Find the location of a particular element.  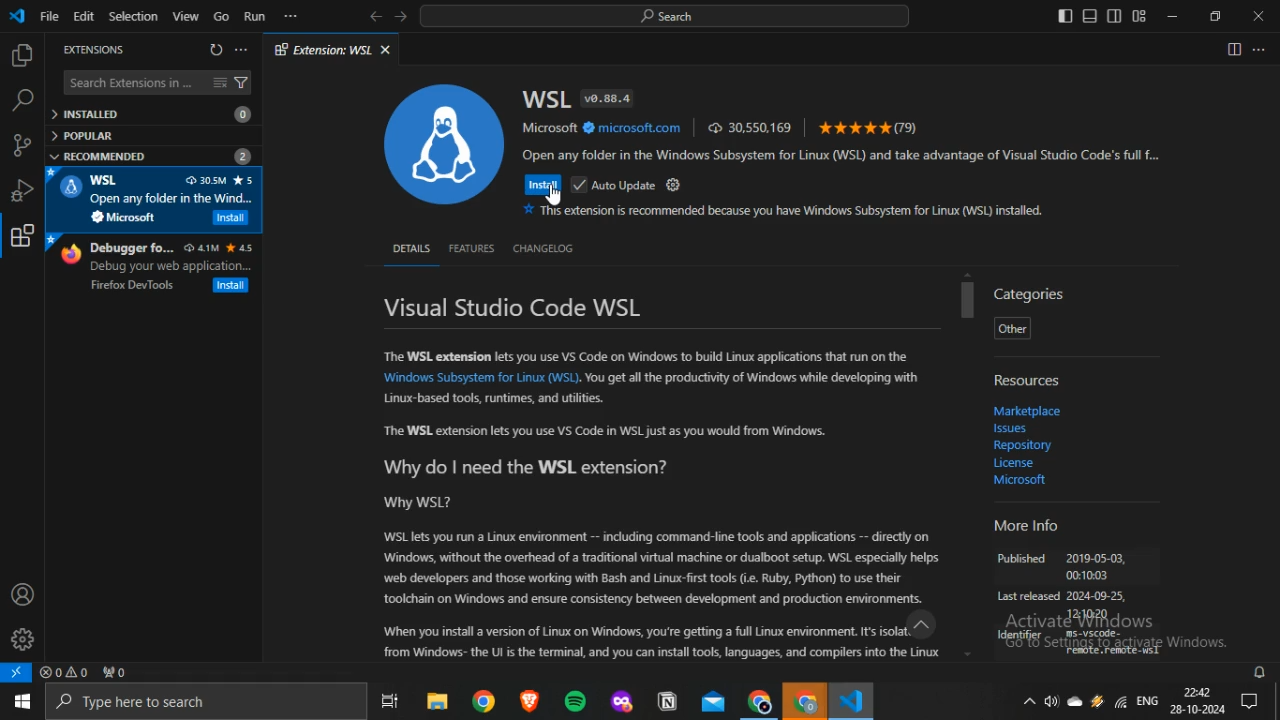

Search Extensions in ... is located at coordinates (132, 83).